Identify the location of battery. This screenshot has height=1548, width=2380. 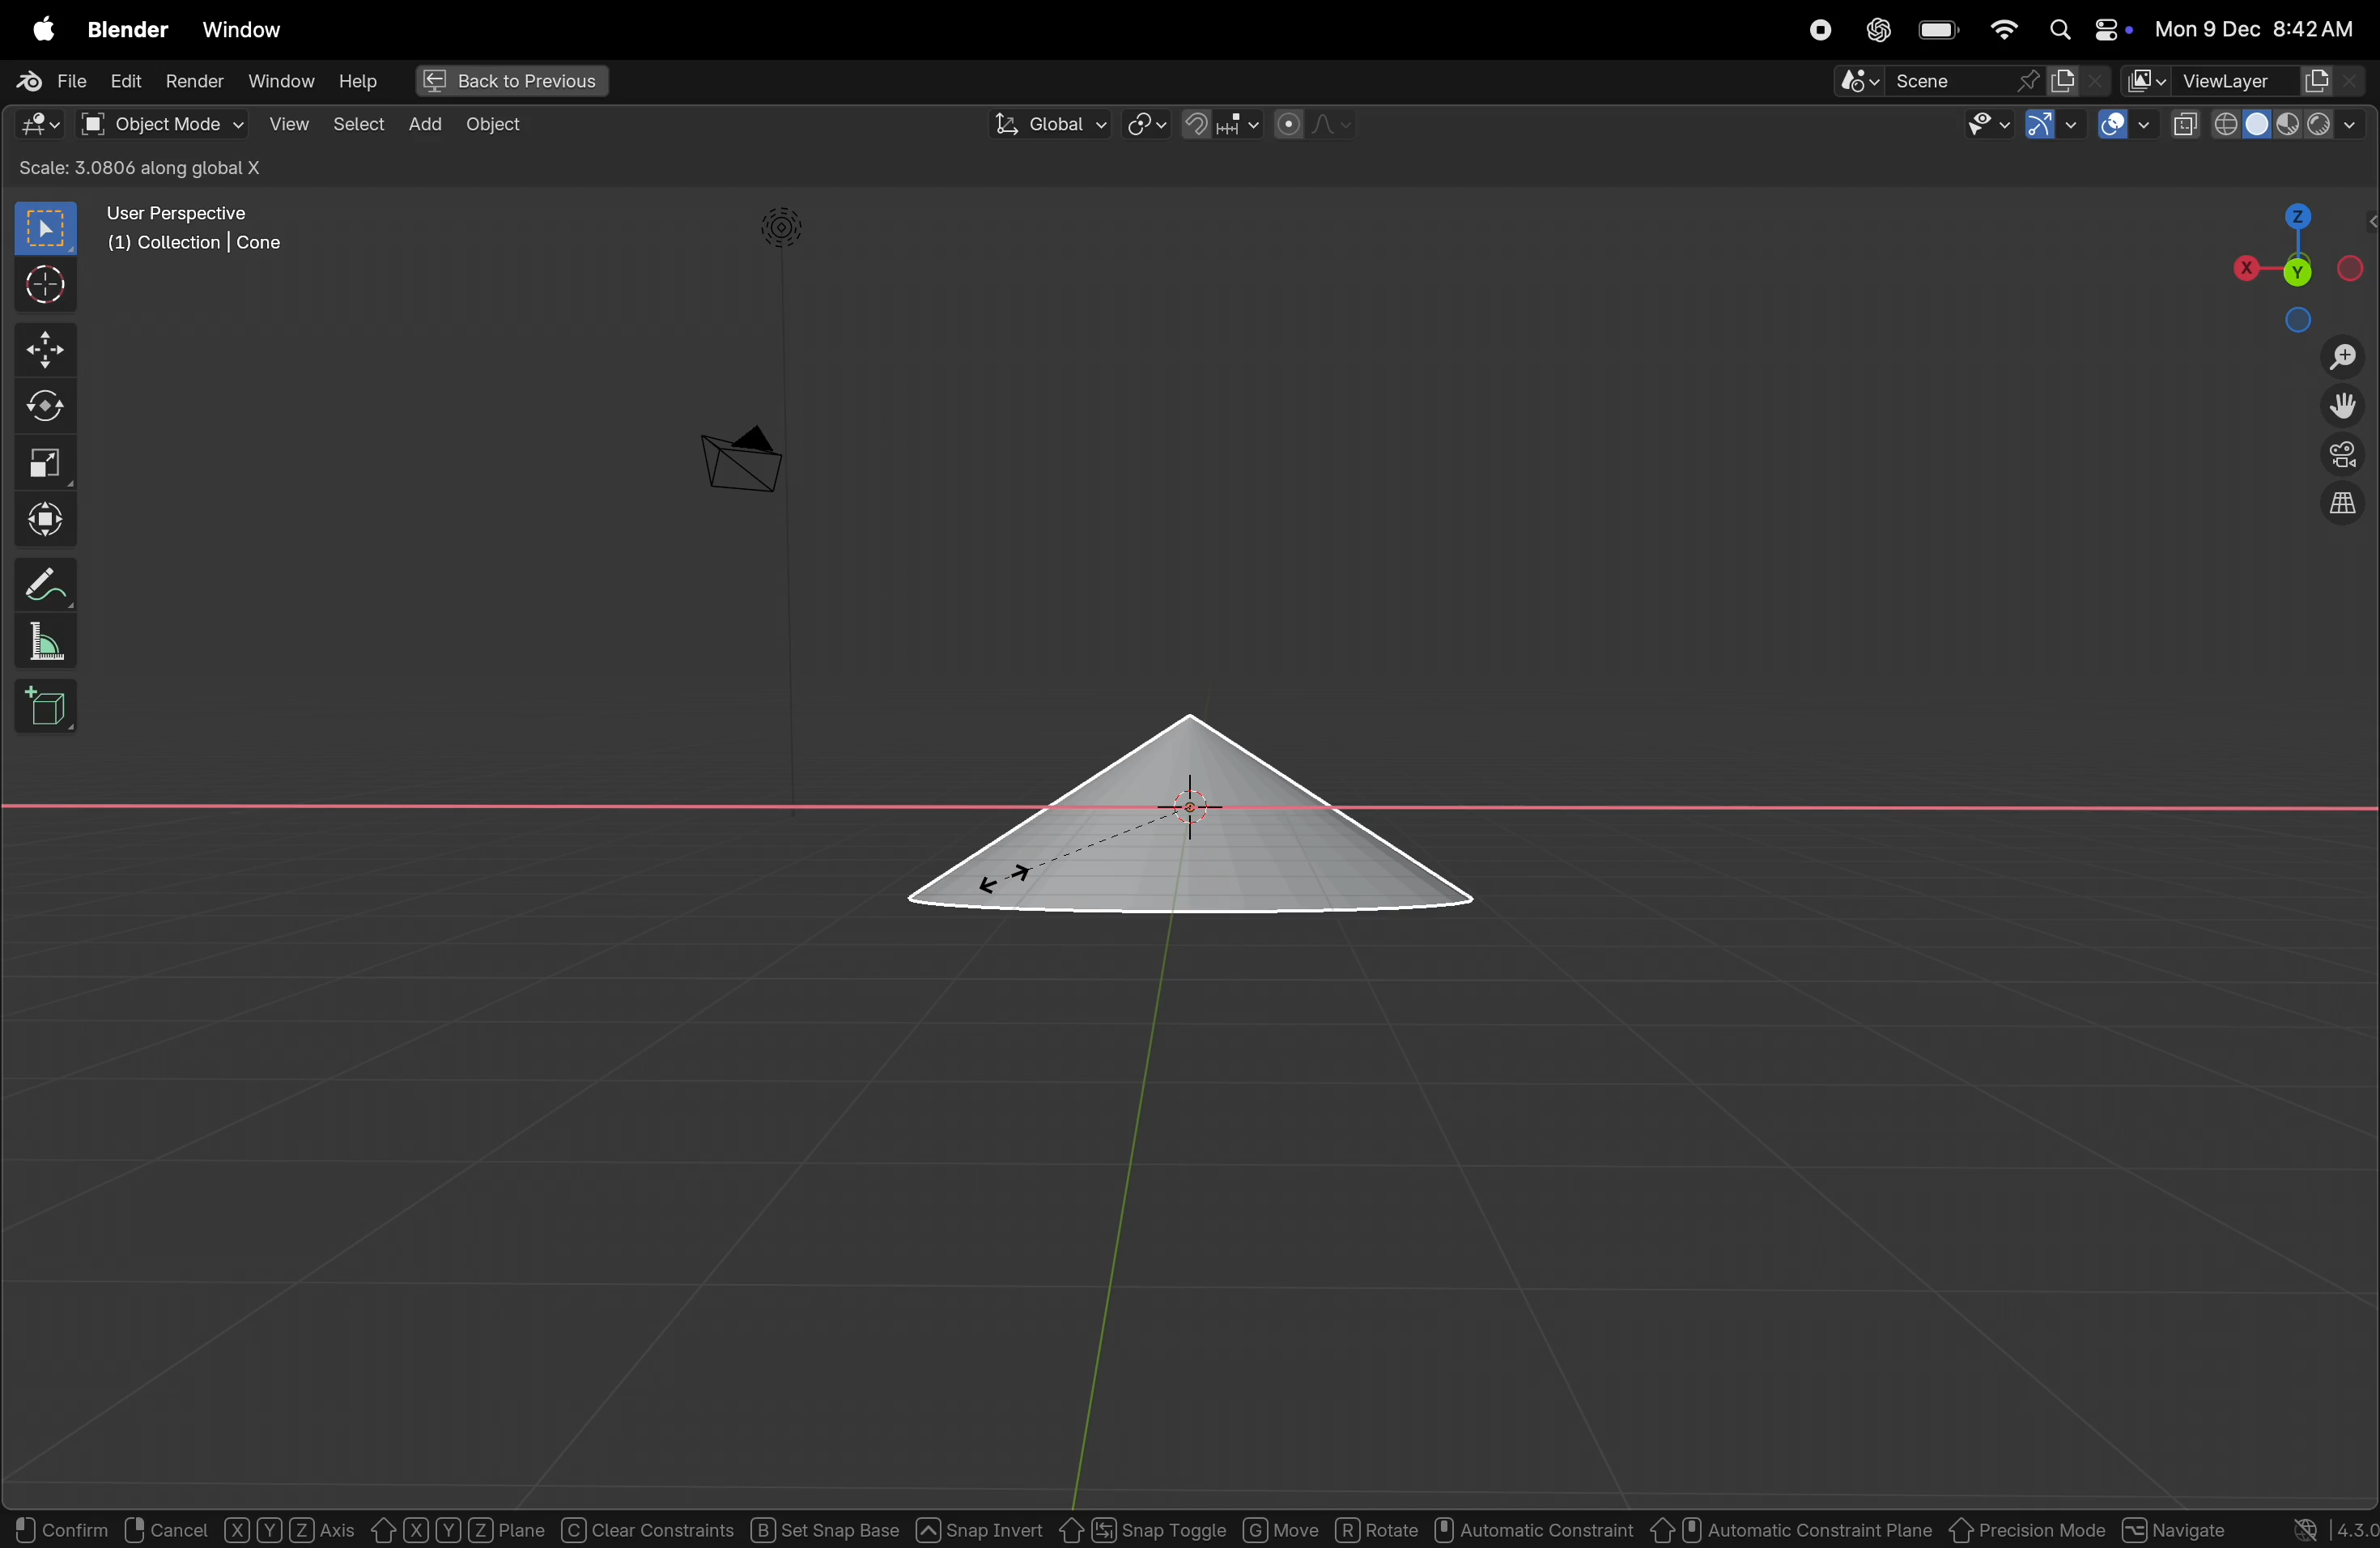
(1940, 29).